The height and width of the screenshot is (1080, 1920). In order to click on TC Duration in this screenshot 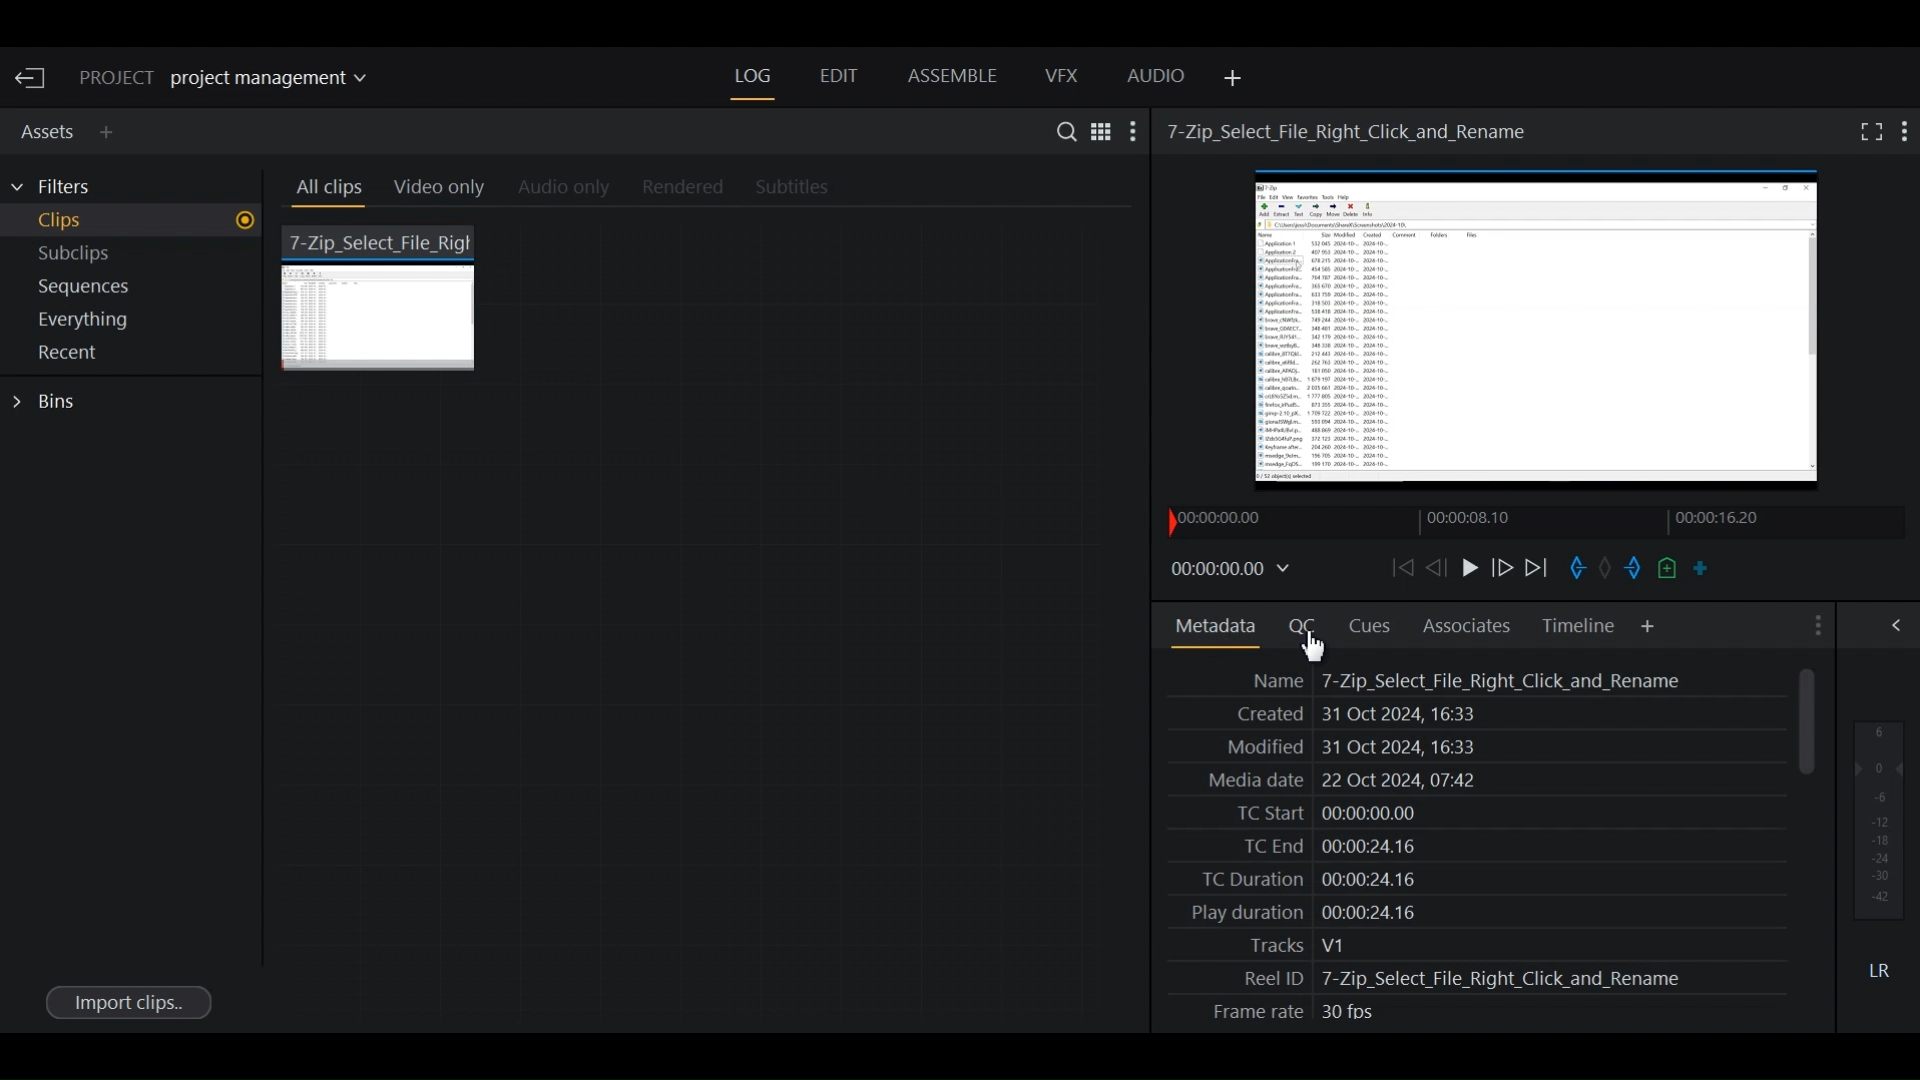, I will do `click(1447, 881)`.